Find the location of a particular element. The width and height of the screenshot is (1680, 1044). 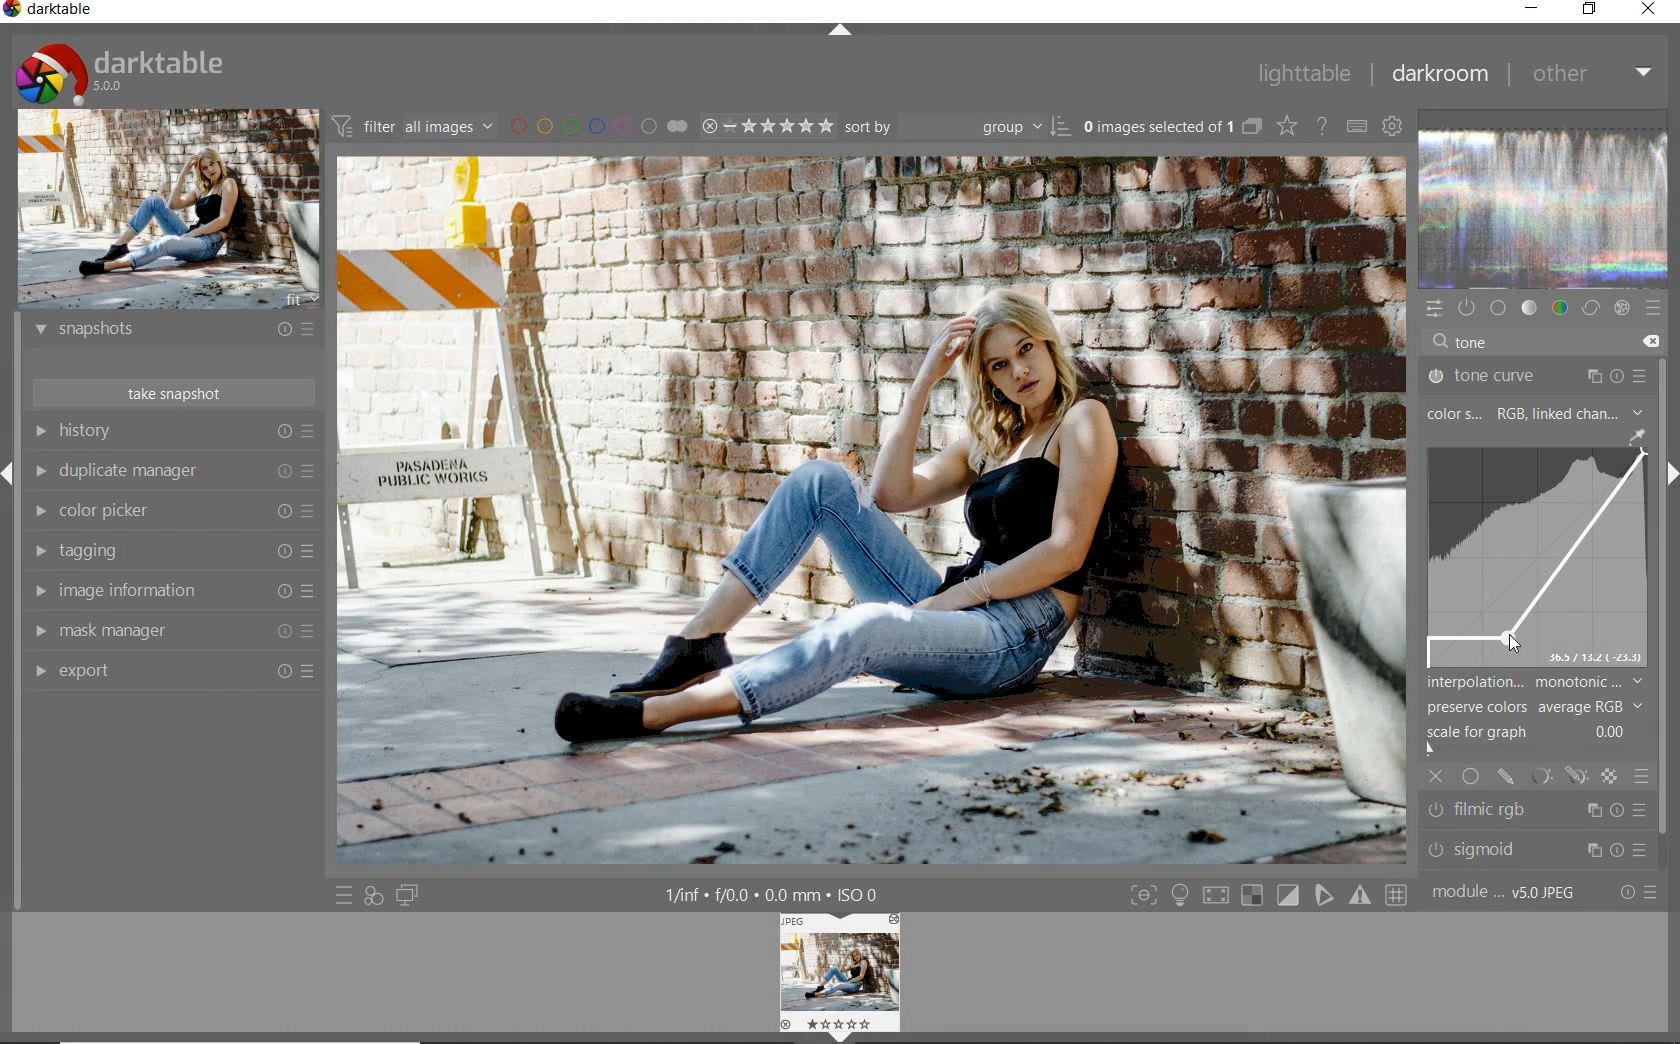

linked channel is located at coordinates (1593, 412).